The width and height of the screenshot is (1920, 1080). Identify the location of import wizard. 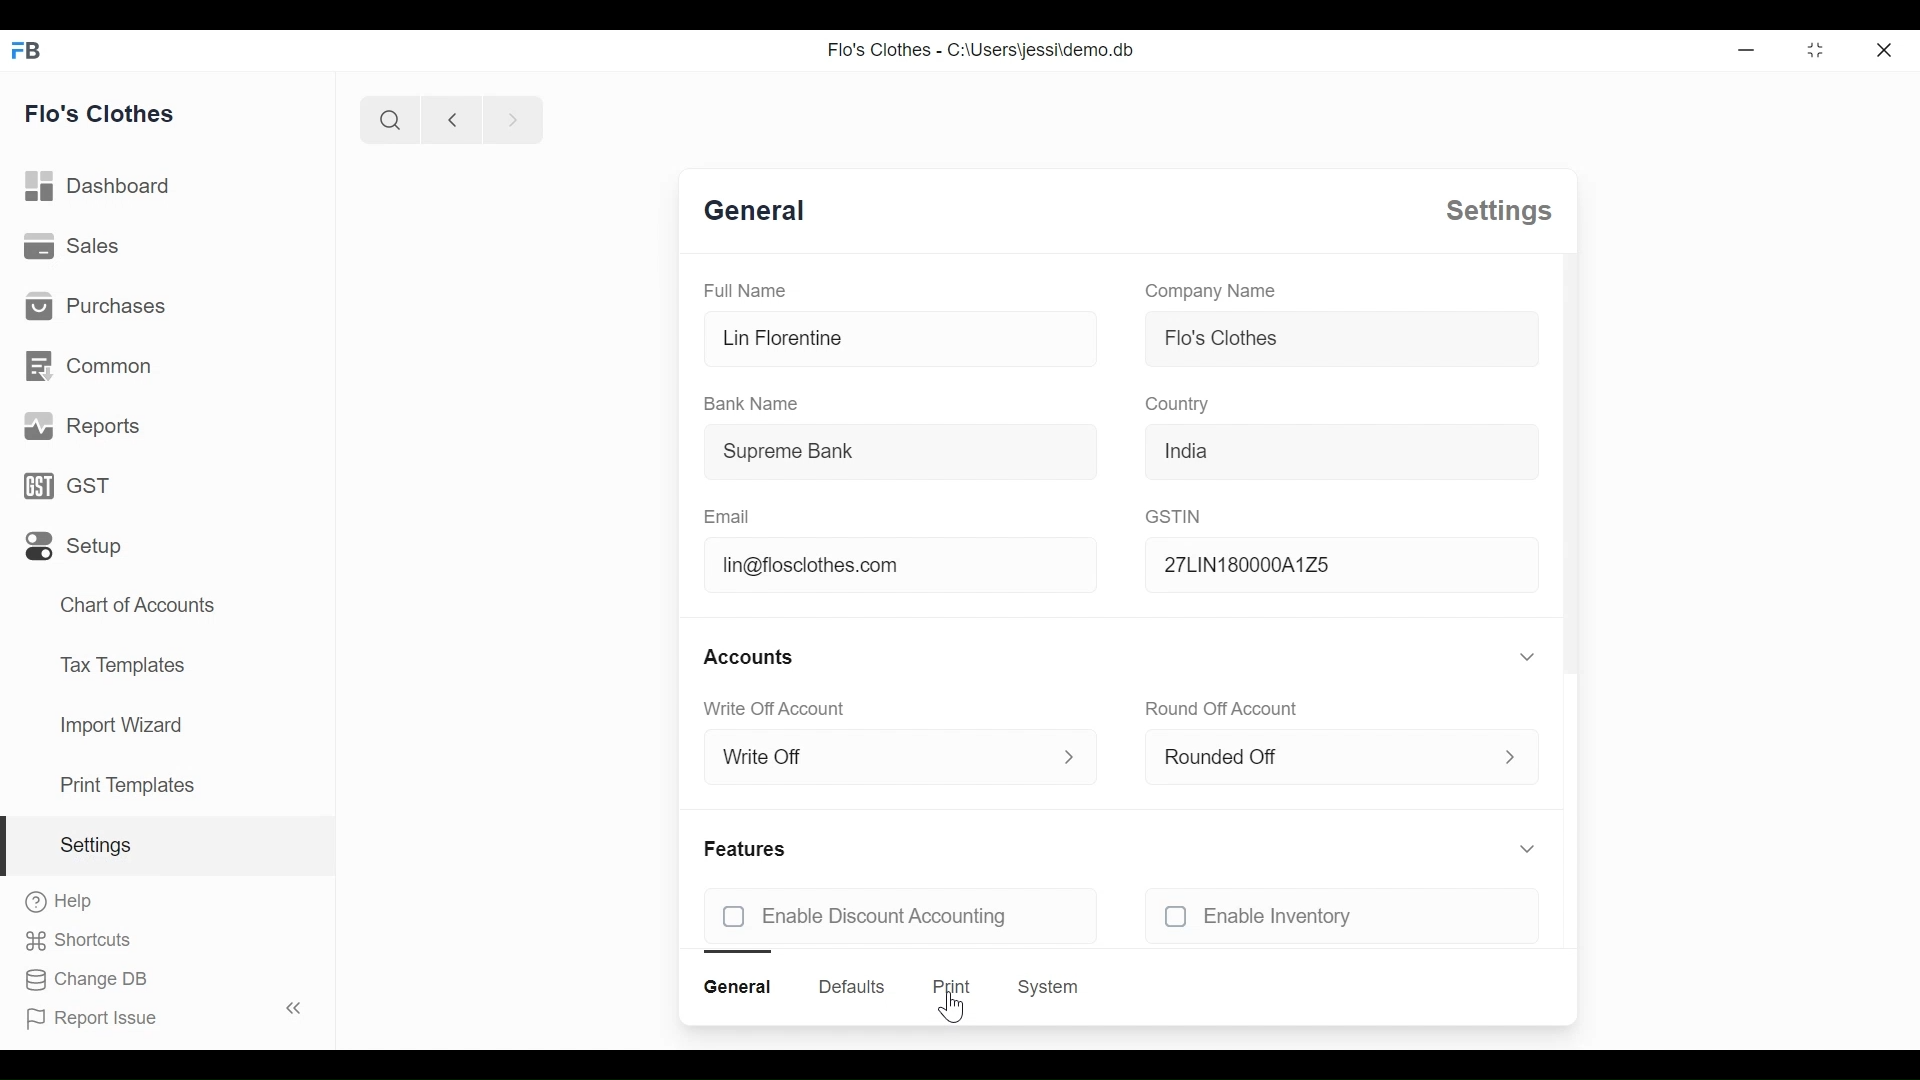
(120, 725).